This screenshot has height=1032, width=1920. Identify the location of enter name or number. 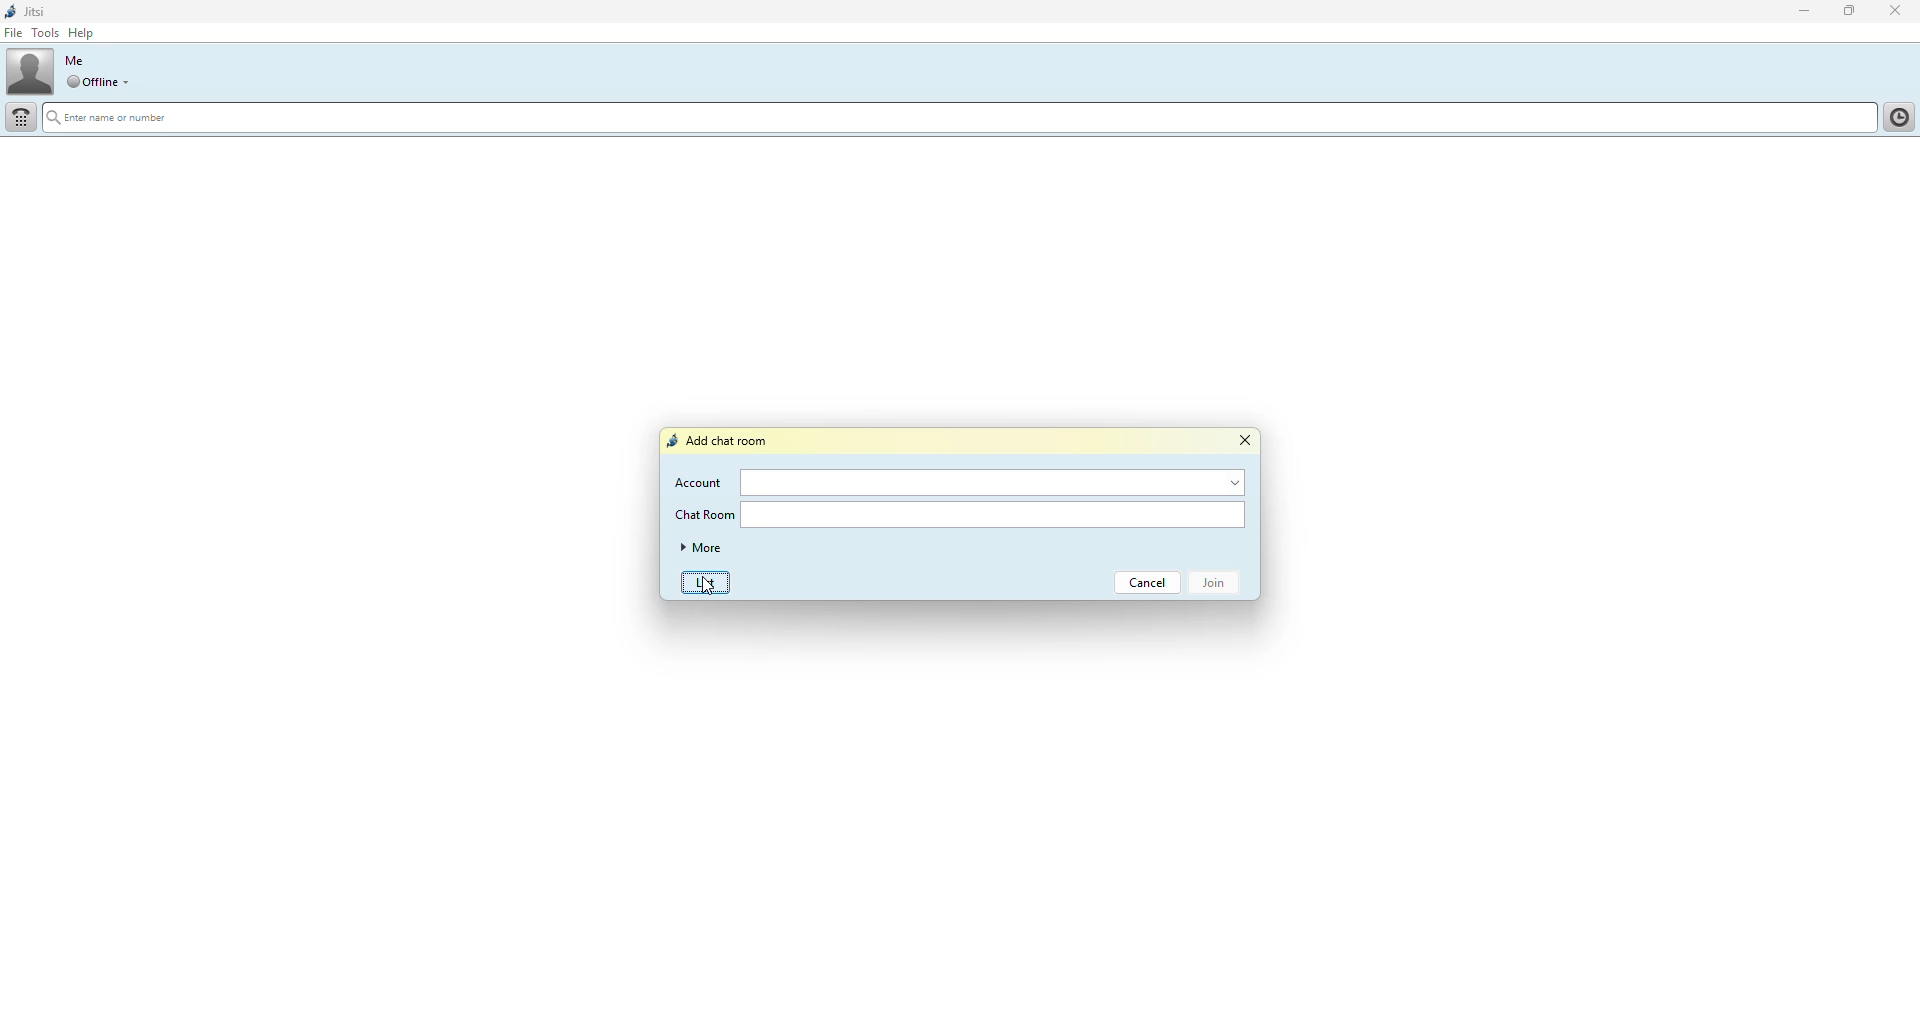
(135, 118).